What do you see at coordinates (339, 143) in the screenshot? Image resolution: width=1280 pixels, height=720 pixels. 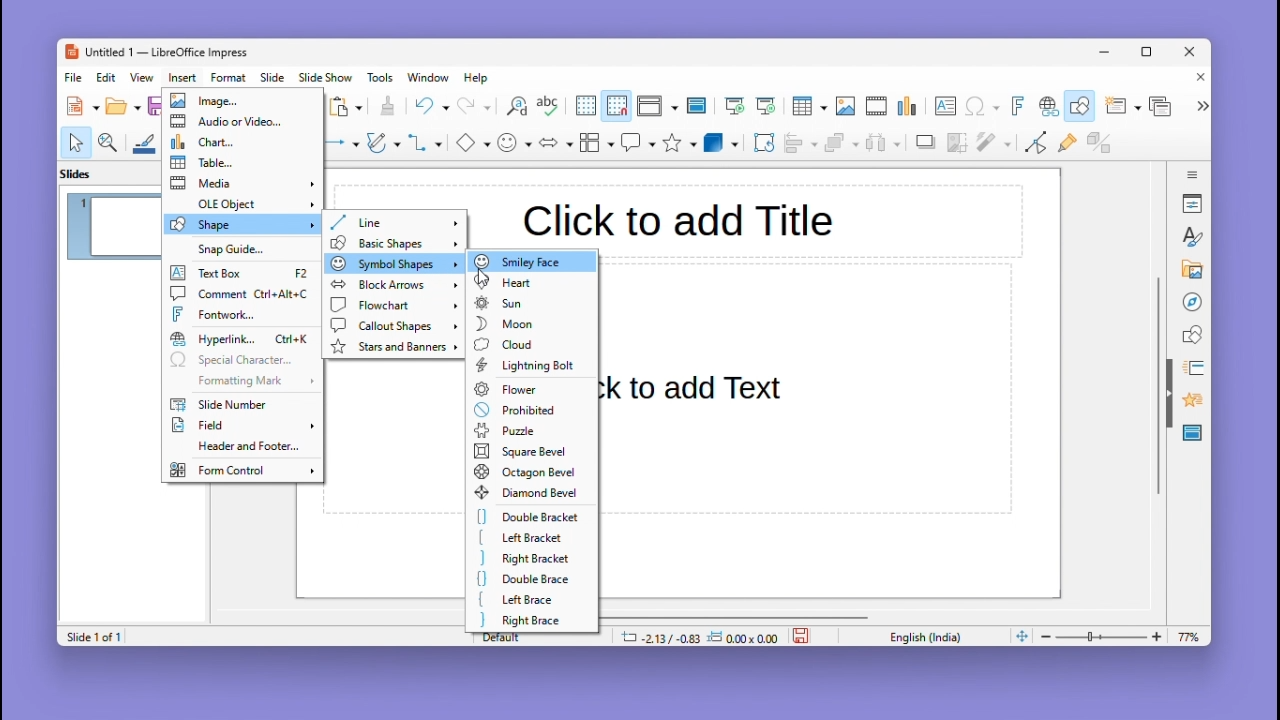 I see `Arrow` at bounding box center [339, 143].